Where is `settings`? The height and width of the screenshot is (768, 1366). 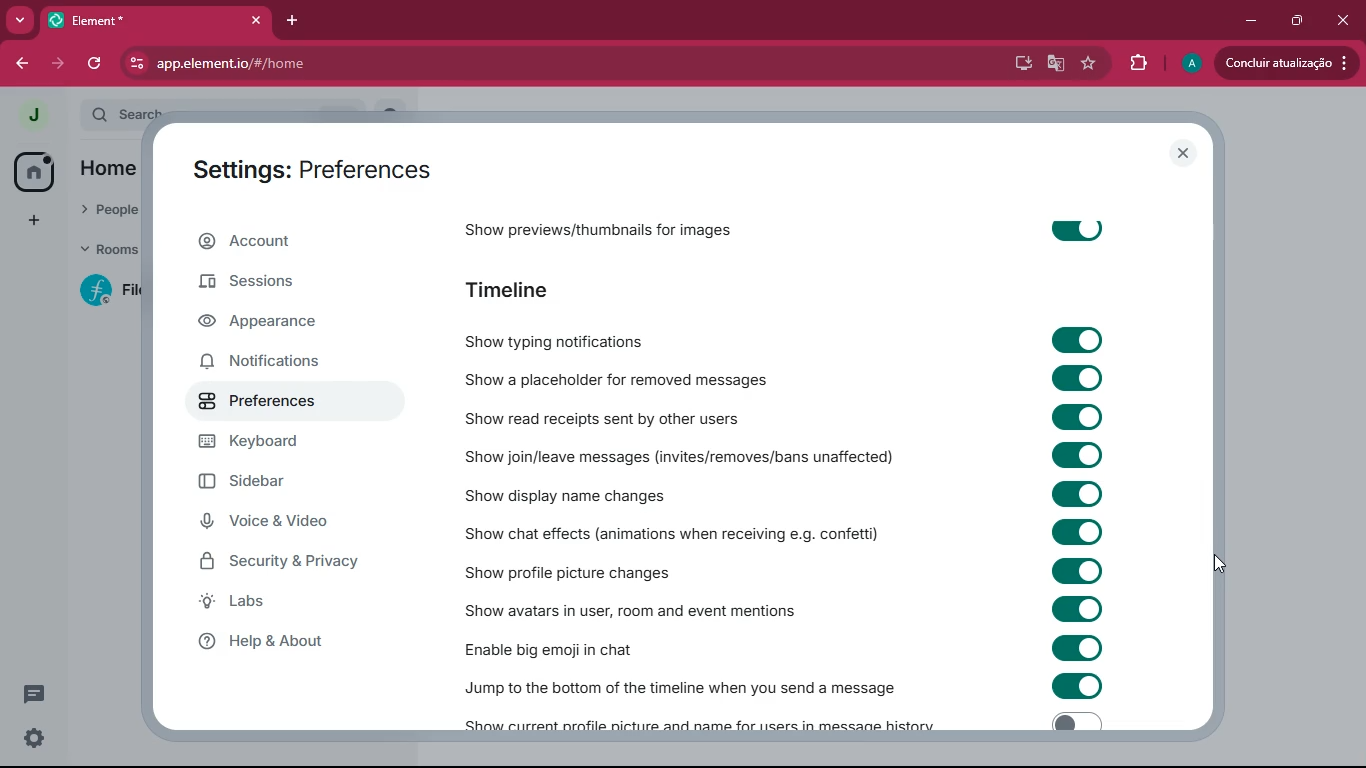 settings is located at coordinates (34, 740).